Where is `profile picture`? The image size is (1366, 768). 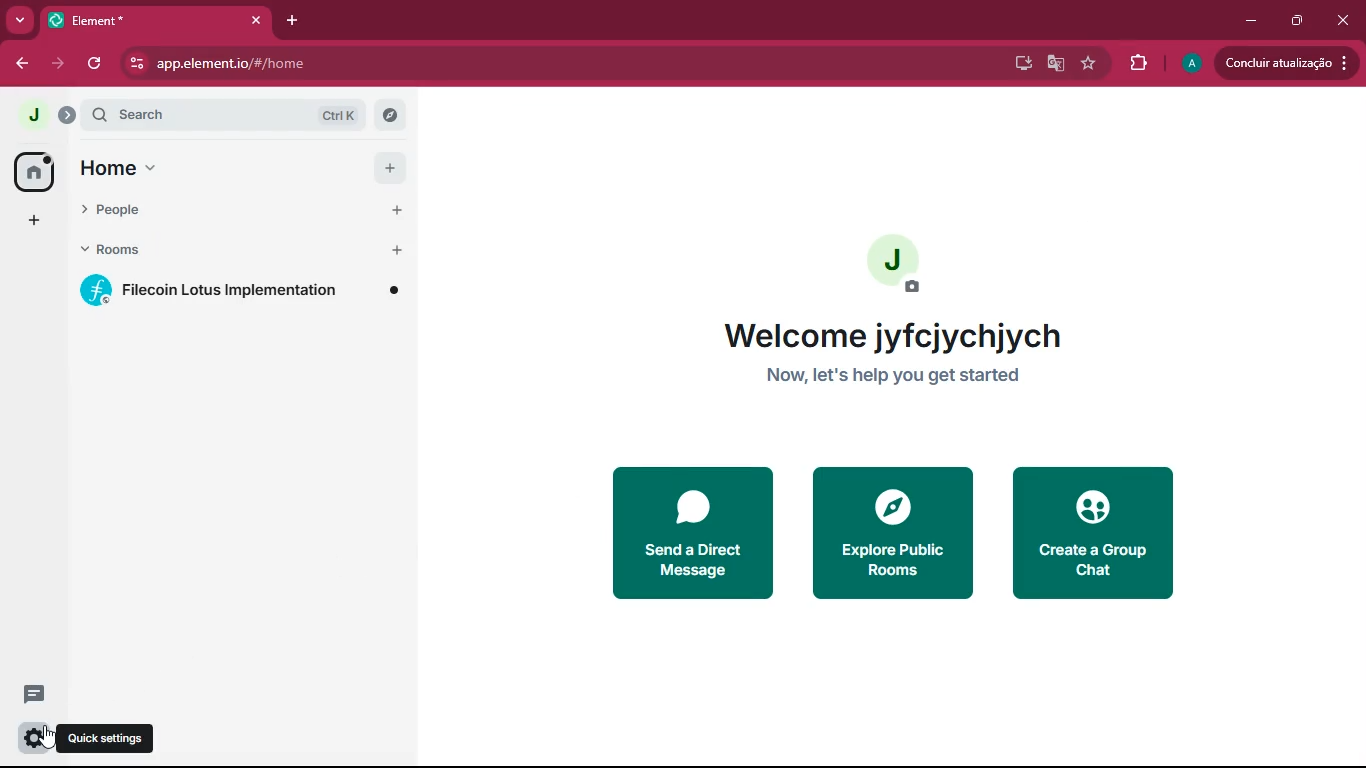
profile picture is located at coordinates (1190, 64).